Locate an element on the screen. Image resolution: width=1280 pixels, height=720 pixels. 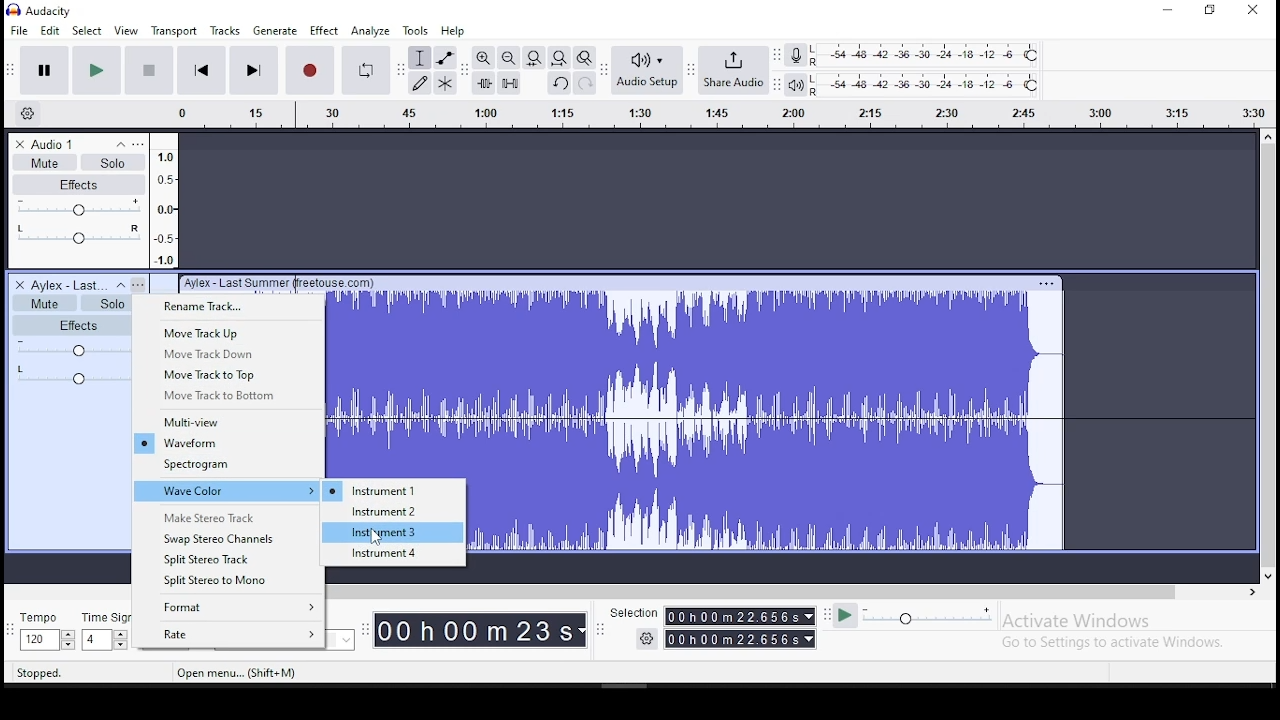
skip to end is located at coordinates (253, 72).